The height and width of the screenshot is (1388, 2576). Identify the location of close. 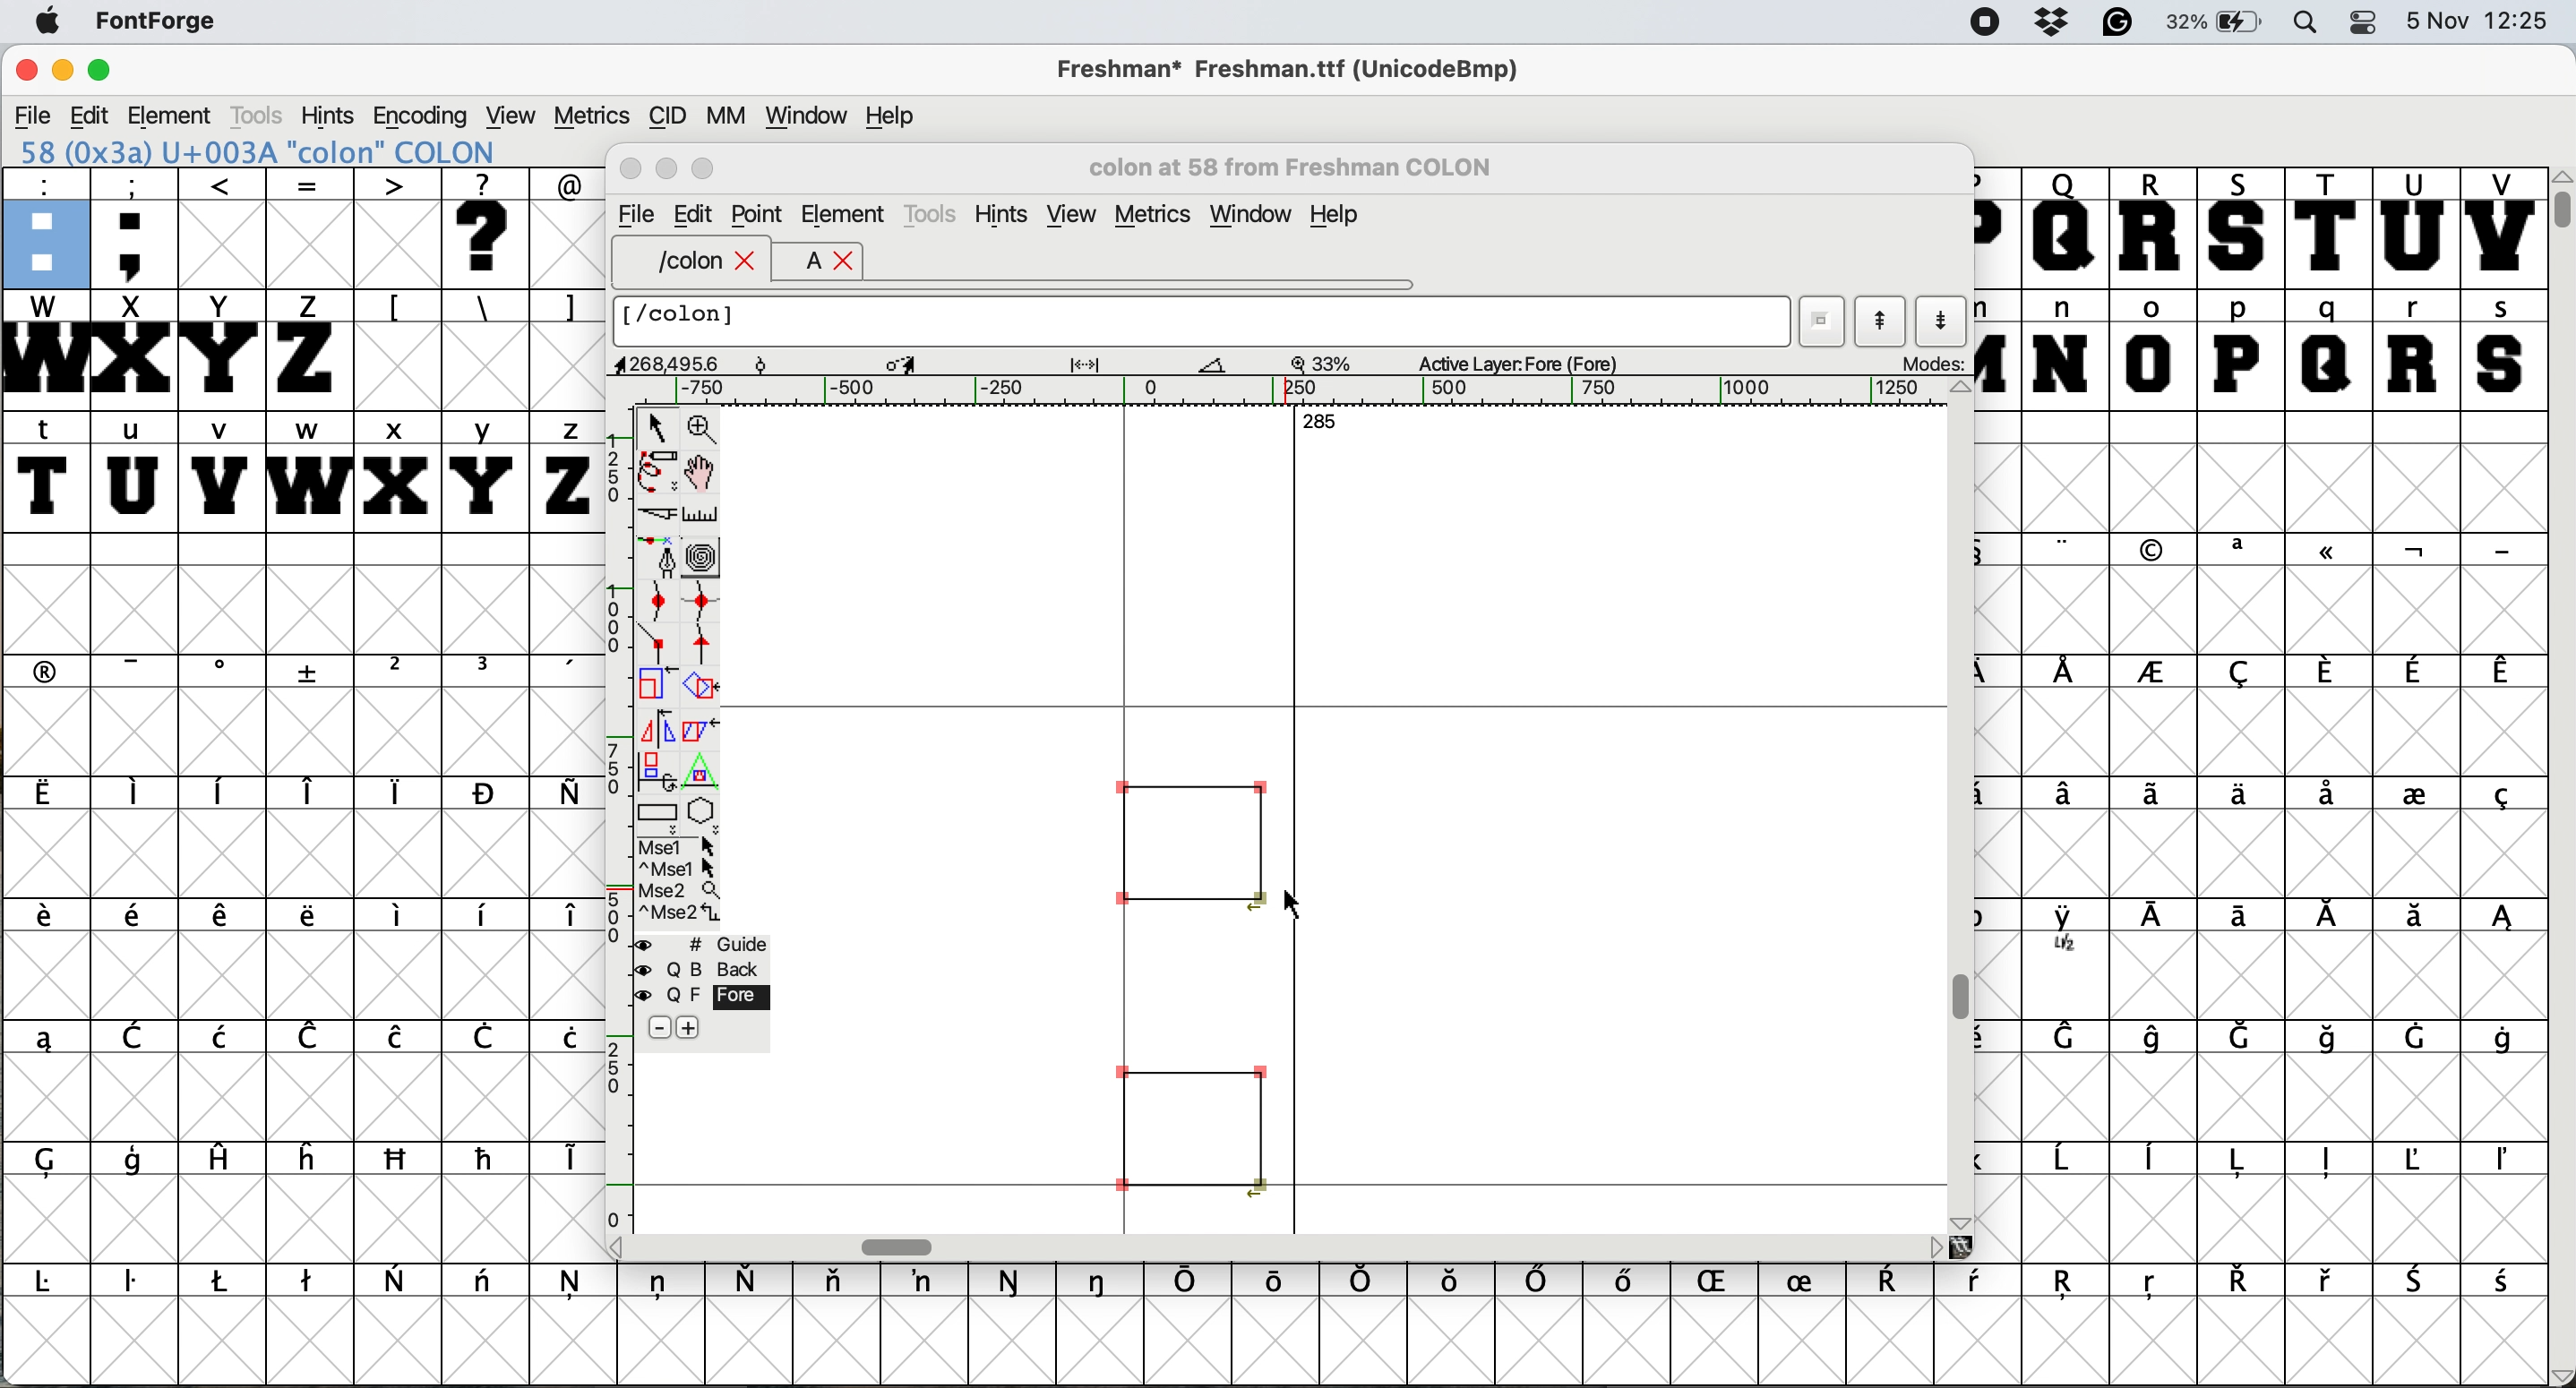
(846, 263).